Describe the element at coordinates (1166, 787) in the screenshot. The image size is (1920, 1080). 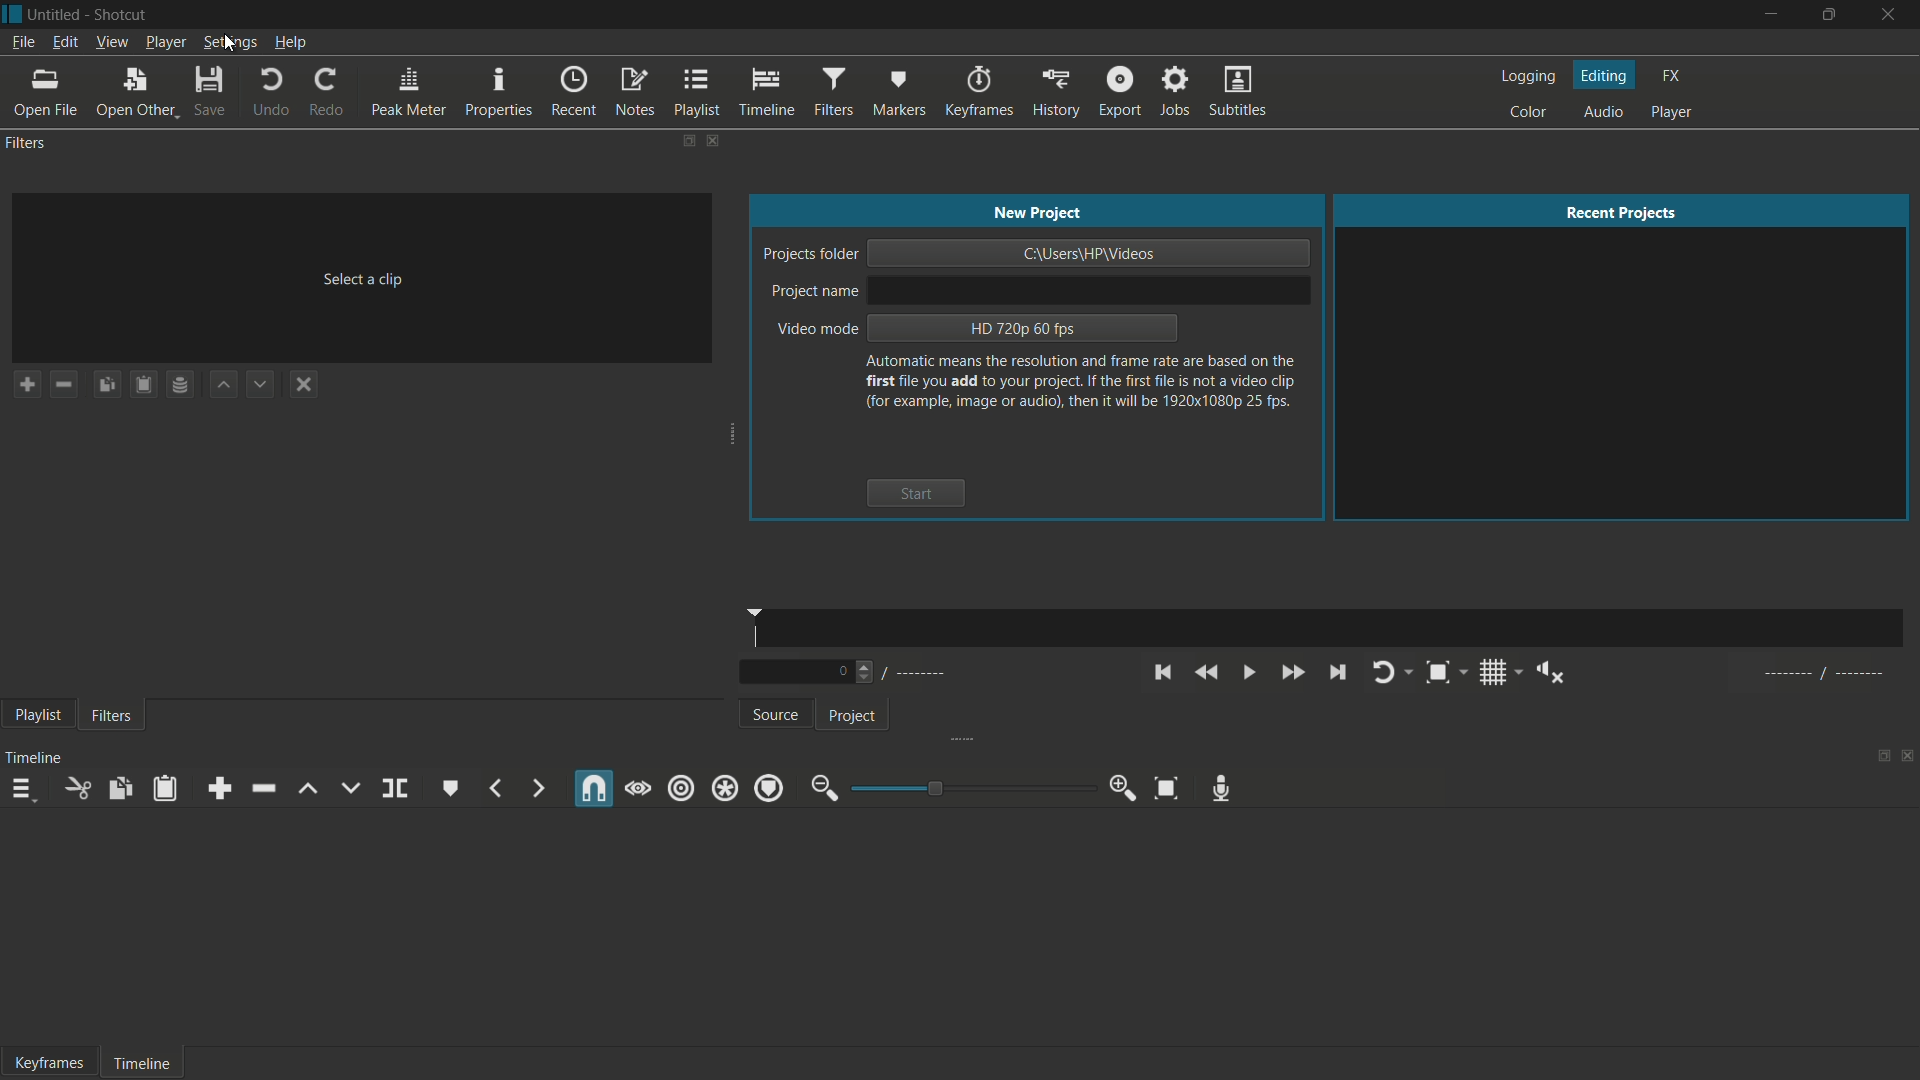
I see `zoom timeline to fit` at that location.